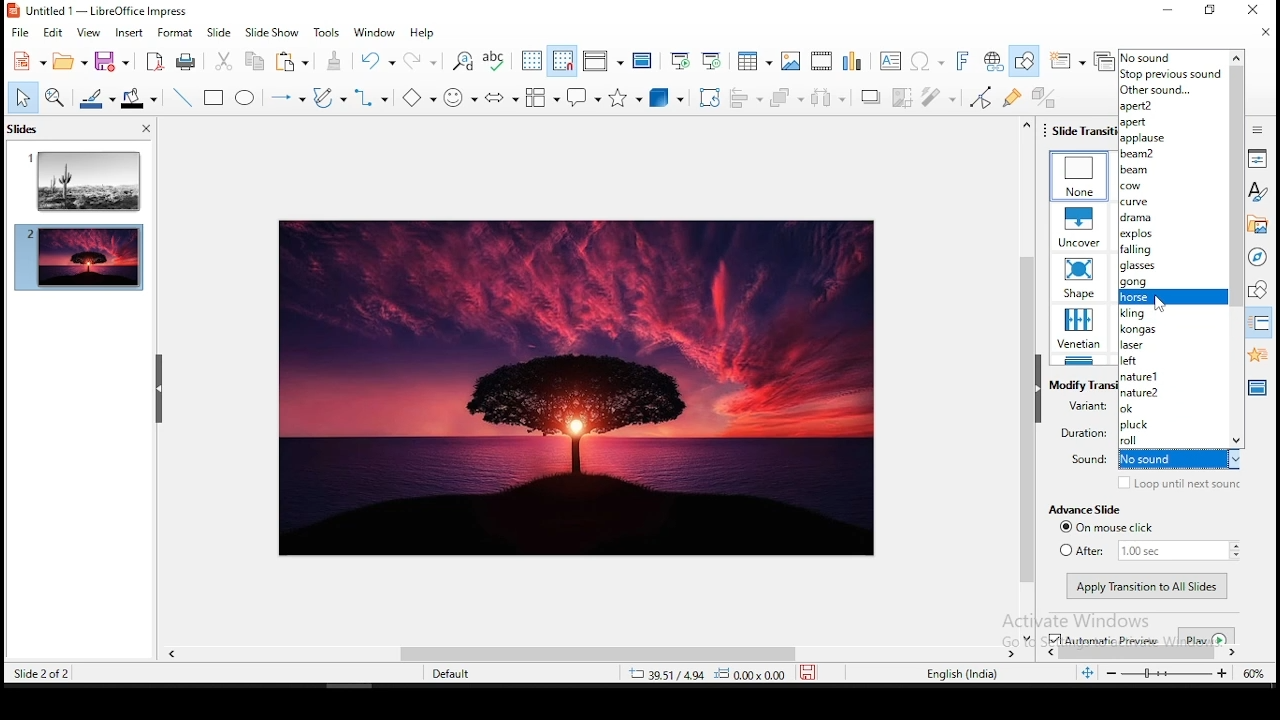 This screenshot has height=720, width=1280. Describe the element at coordinates (1181, 460) in the screenshot. I see `slide transition sound` at that location.